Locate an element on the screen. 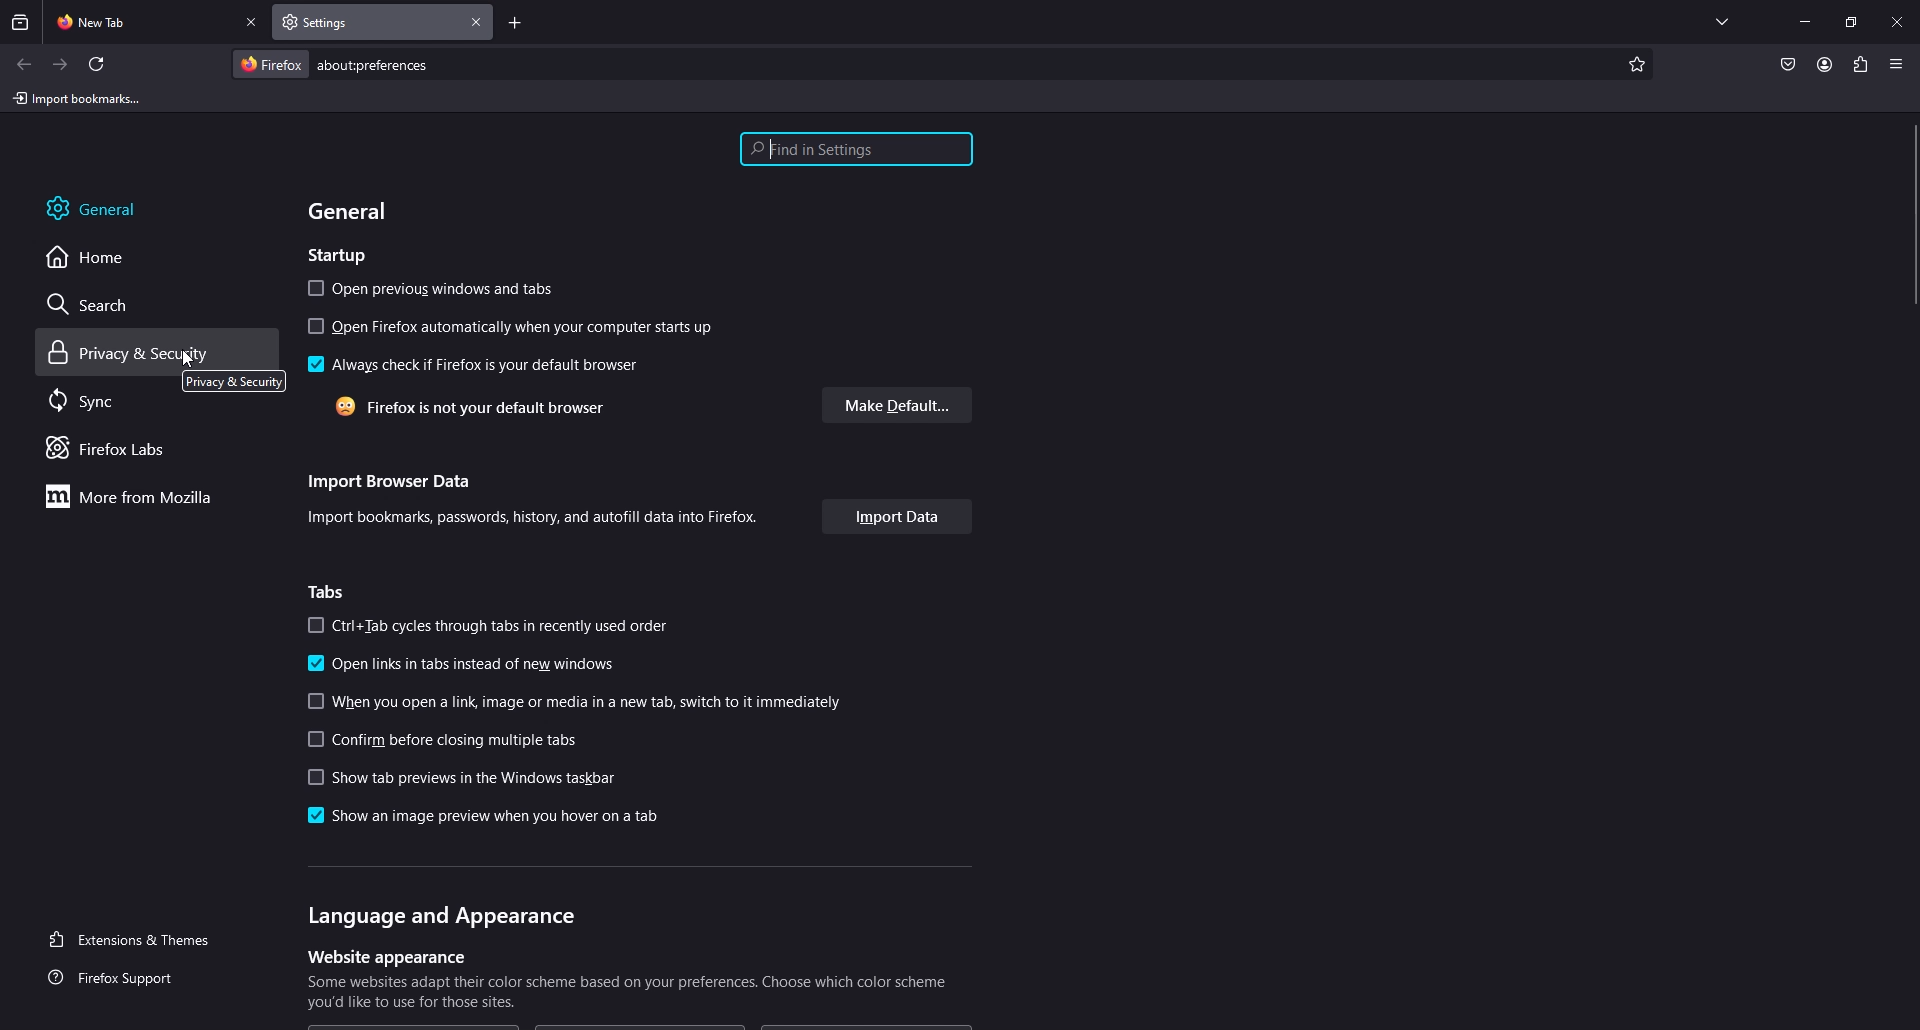 The image size is (1920, 1030). ctrl+tab cycles through tabs is located at coordinates (488, 626).